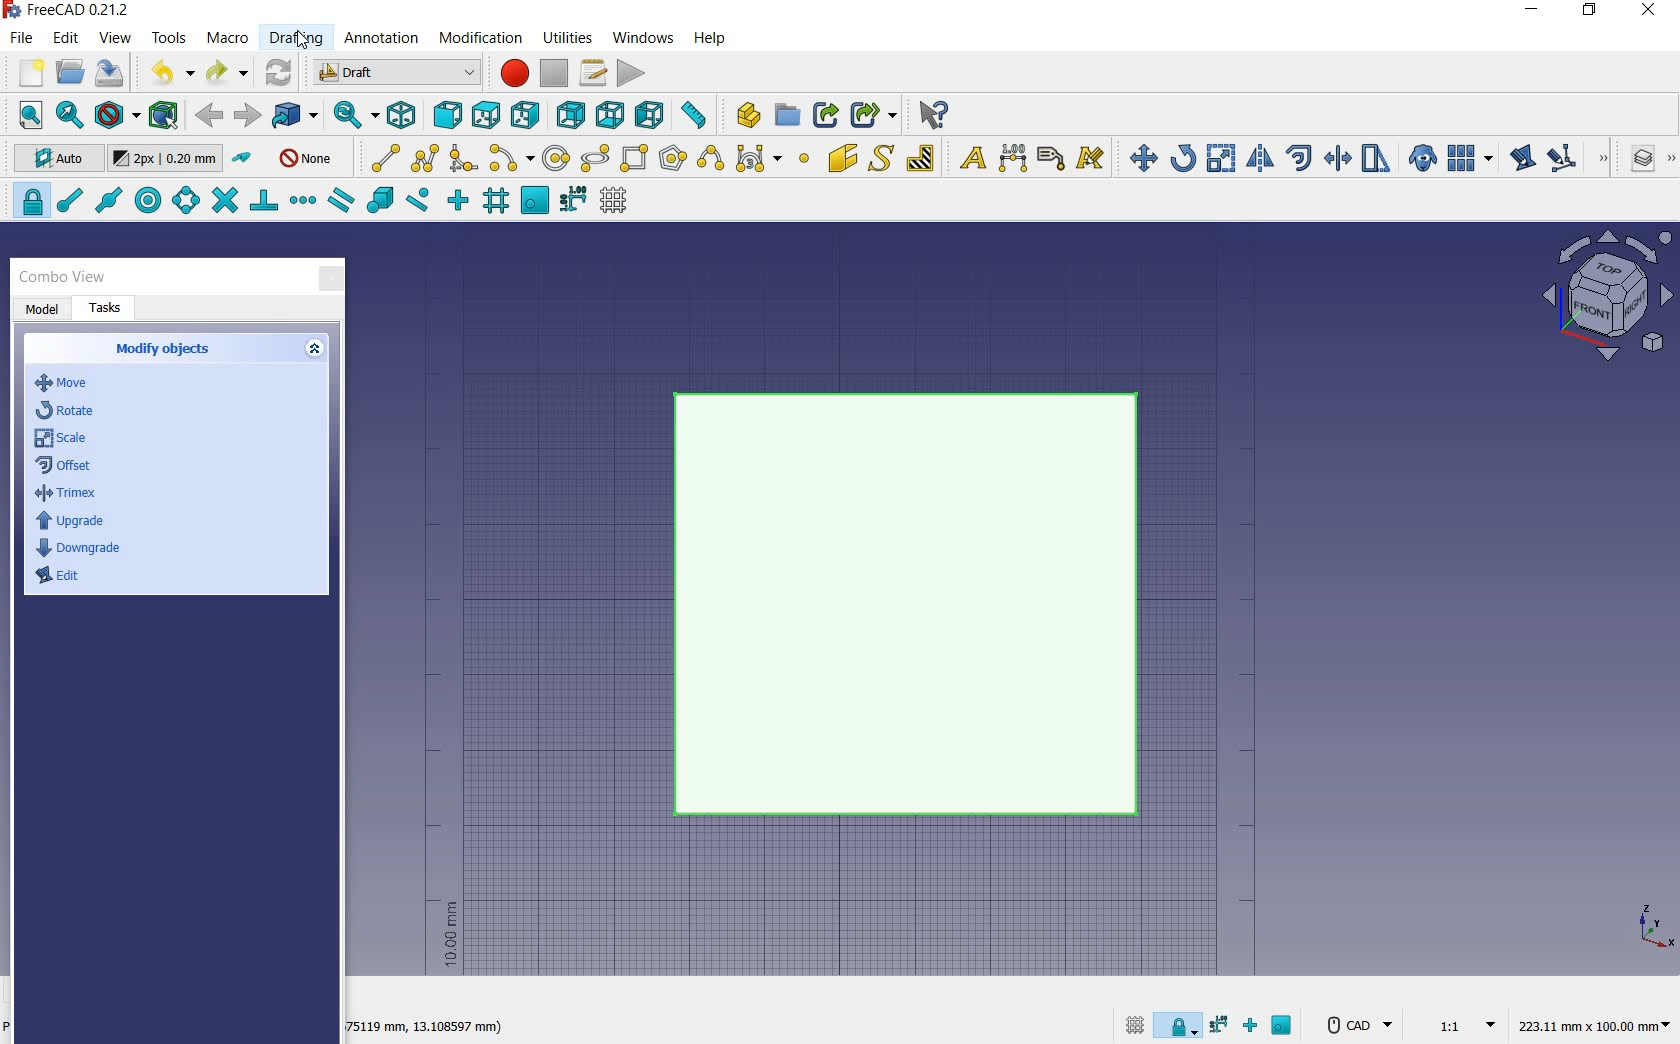 This screenshot has height=1044, width=1680. I want to click on minimize, so click(1533, 12).